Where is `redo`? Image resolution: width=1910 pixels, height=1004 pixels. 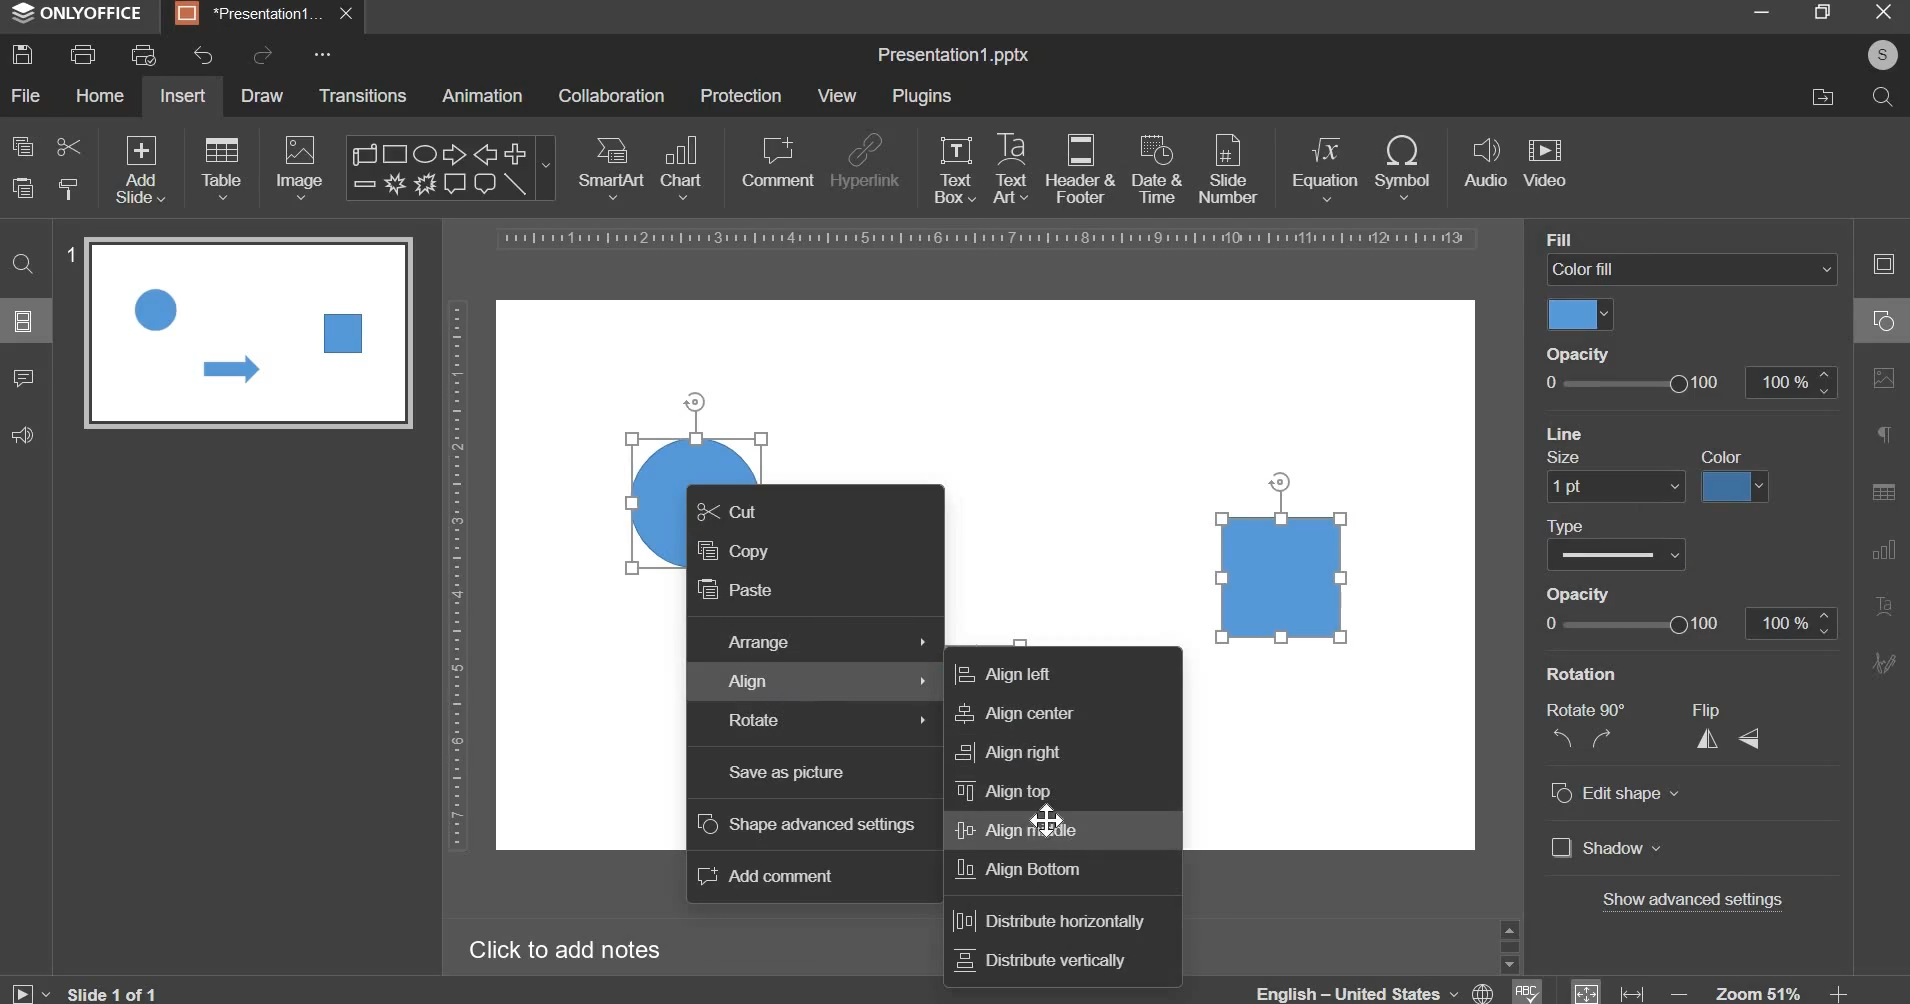
redo is located at coordinates (260, 55).